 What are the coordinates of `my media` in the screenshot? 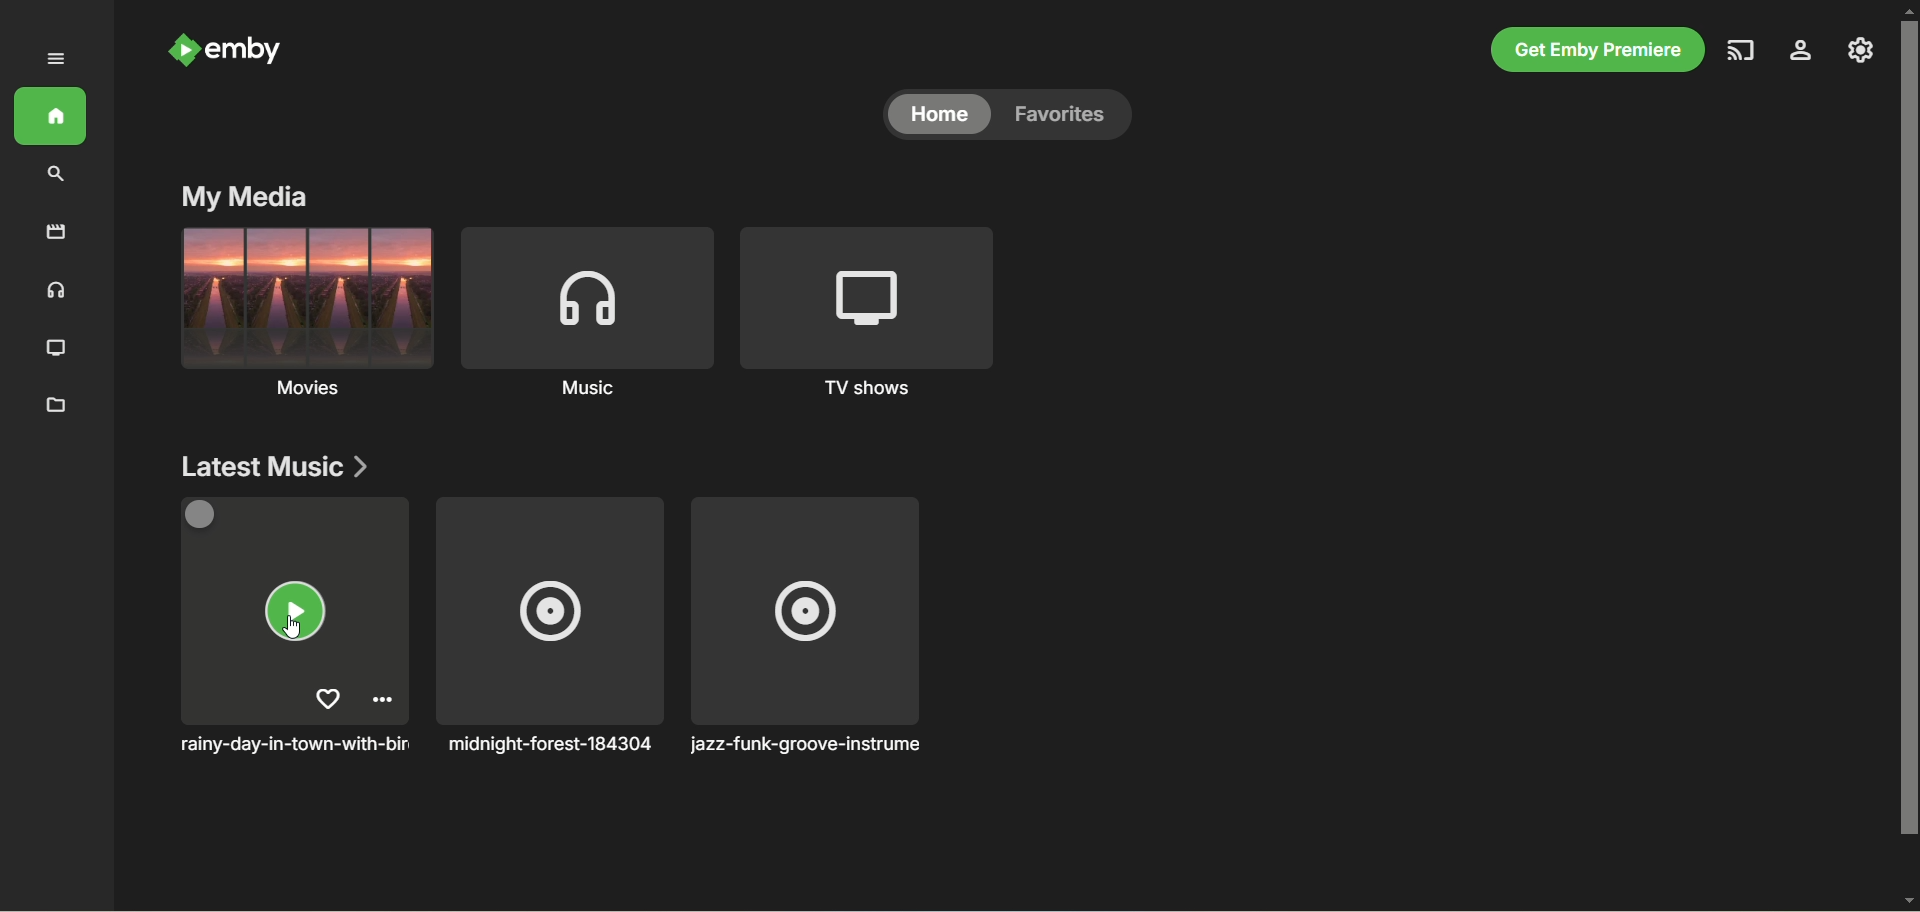 It's located at (244, 197).